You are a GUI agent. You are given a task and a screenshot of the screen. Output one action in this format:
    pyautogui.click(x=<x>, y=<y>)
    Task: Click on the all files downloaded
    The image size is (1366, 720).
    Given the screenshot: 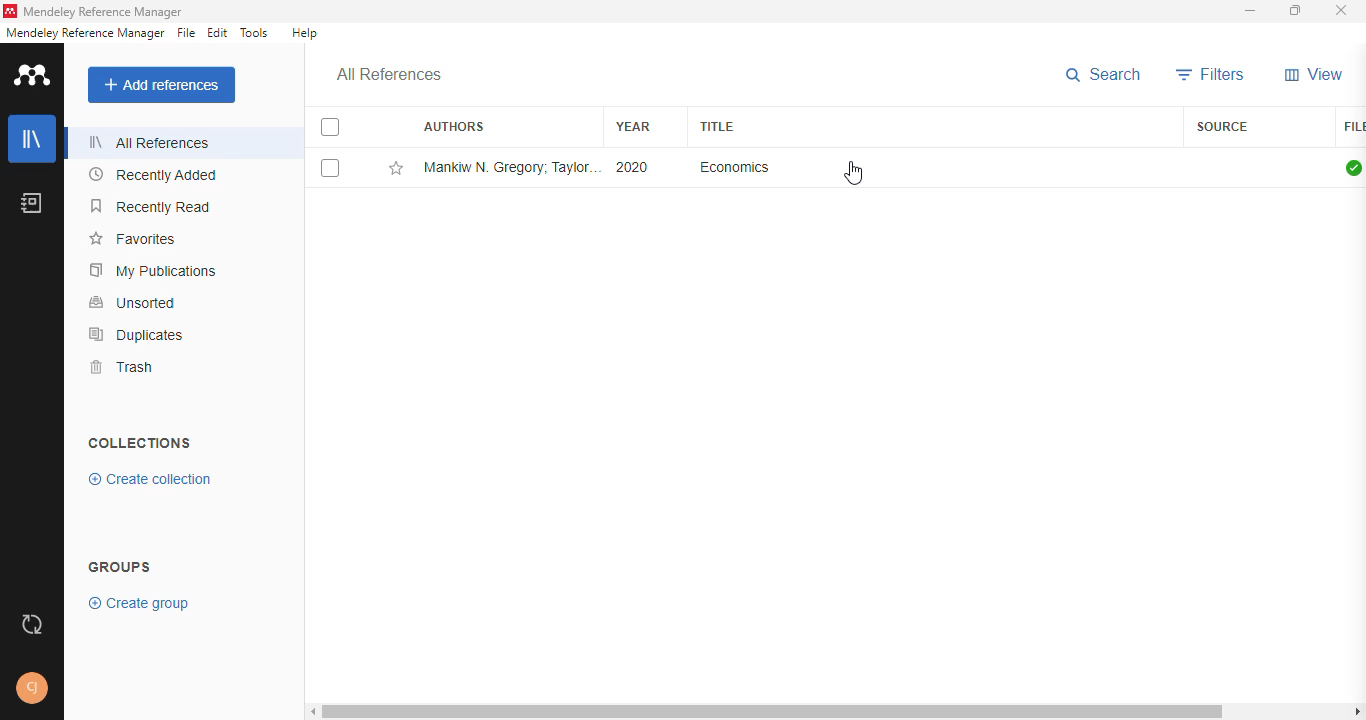 What is the action you would take?
    pyautogui.click(x=1353, y=167)
    